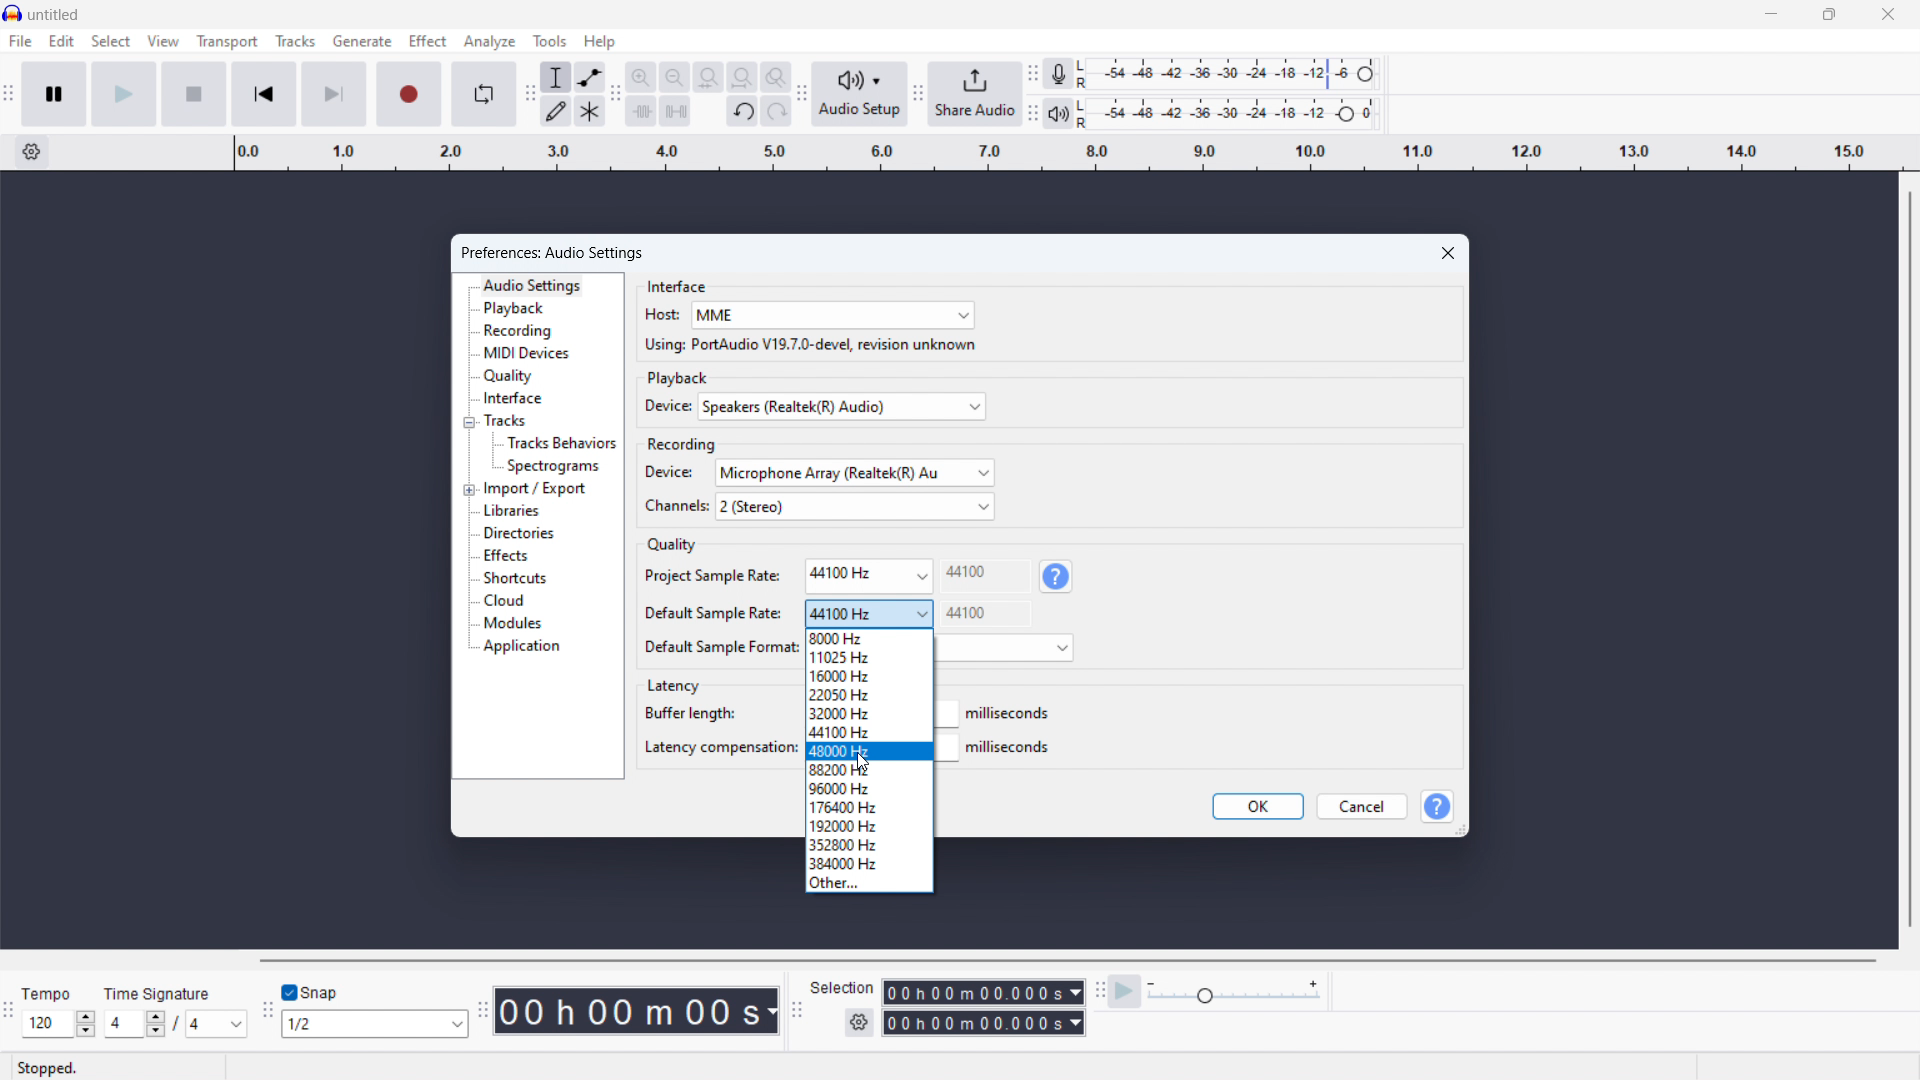 The height and width of the screenshot is (1080, 1920). I want to click on quality, so click(510, 376).